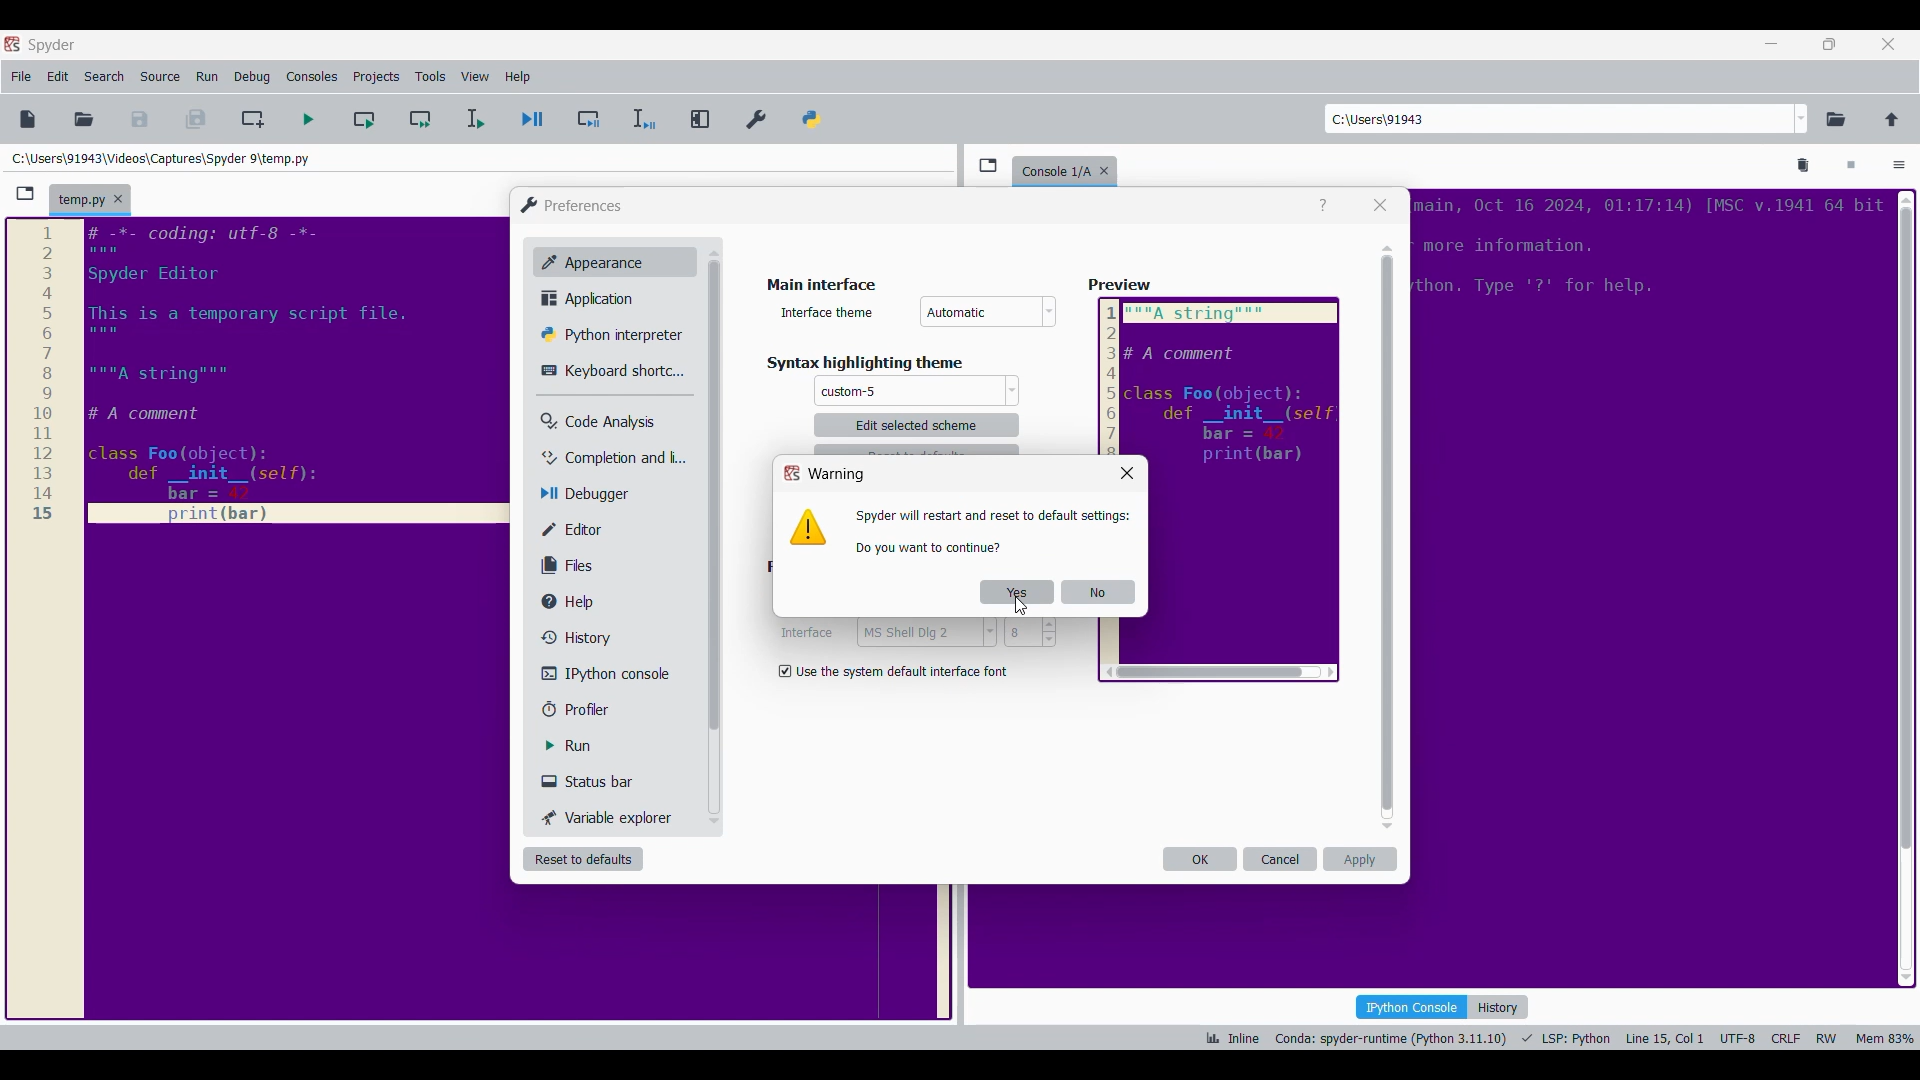  What do you see at coordinates (614, 371) in the screenshot?
I see `Keyboard shortcuts` at bounding box center [614, 371].